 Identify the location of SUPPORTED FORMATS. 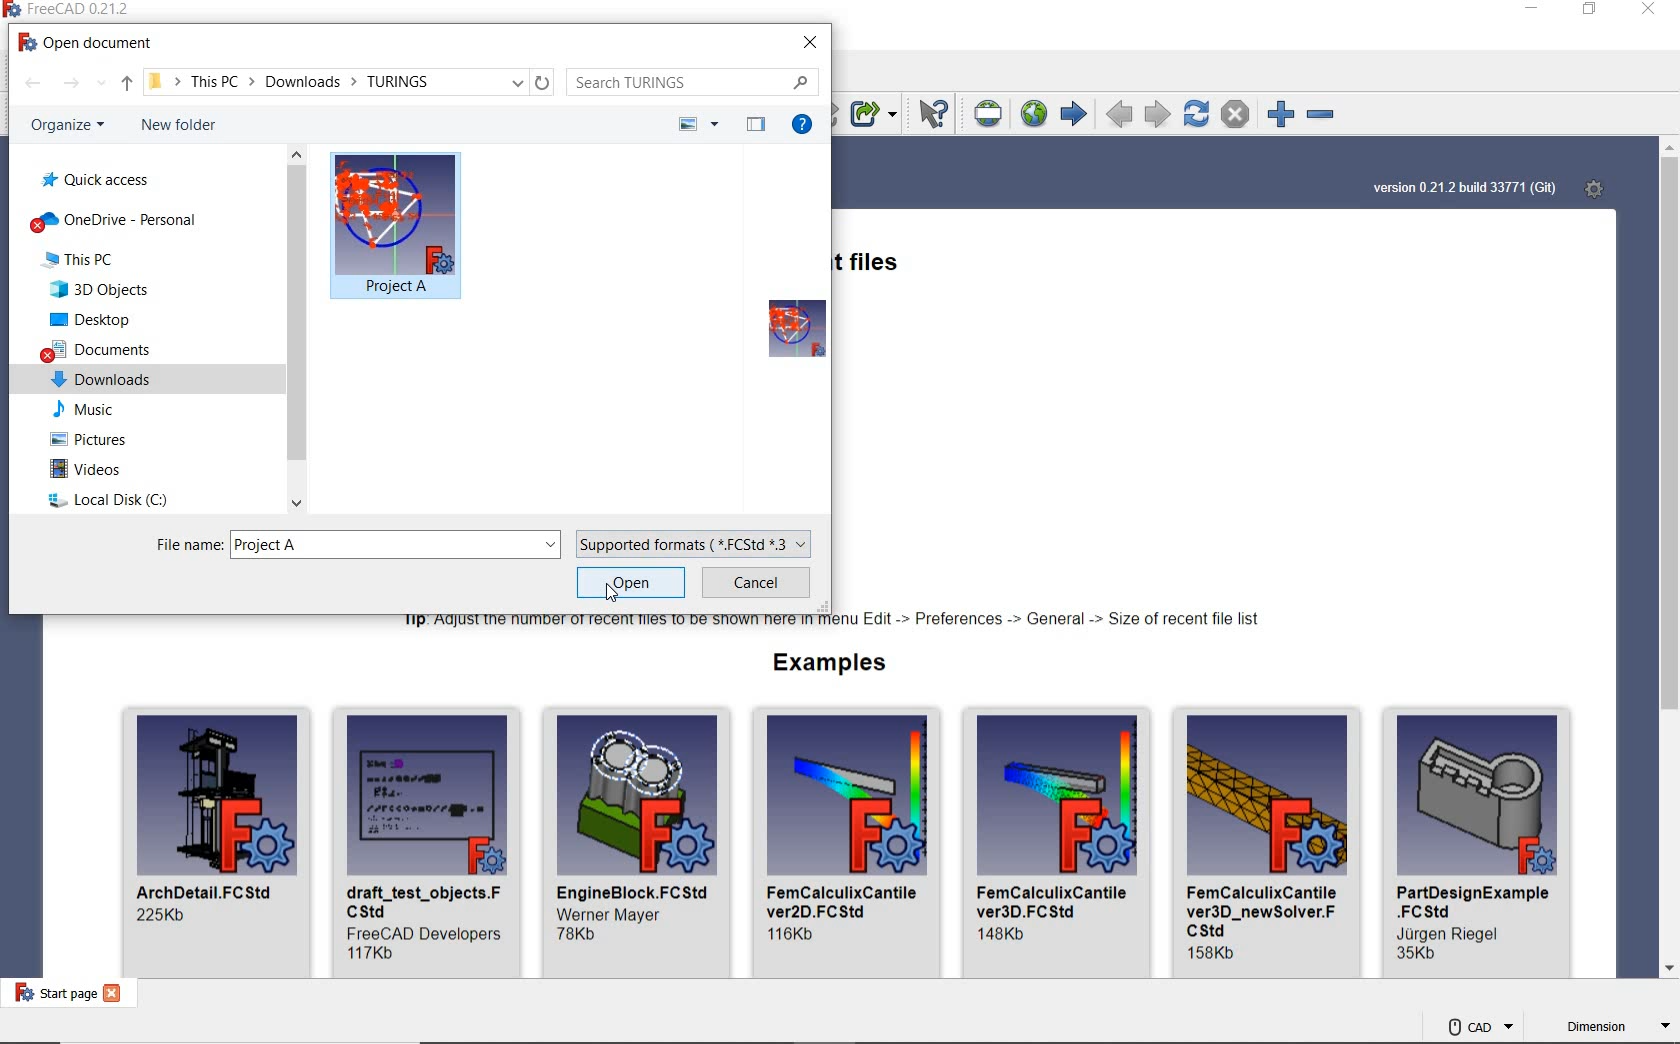
(696, 544).